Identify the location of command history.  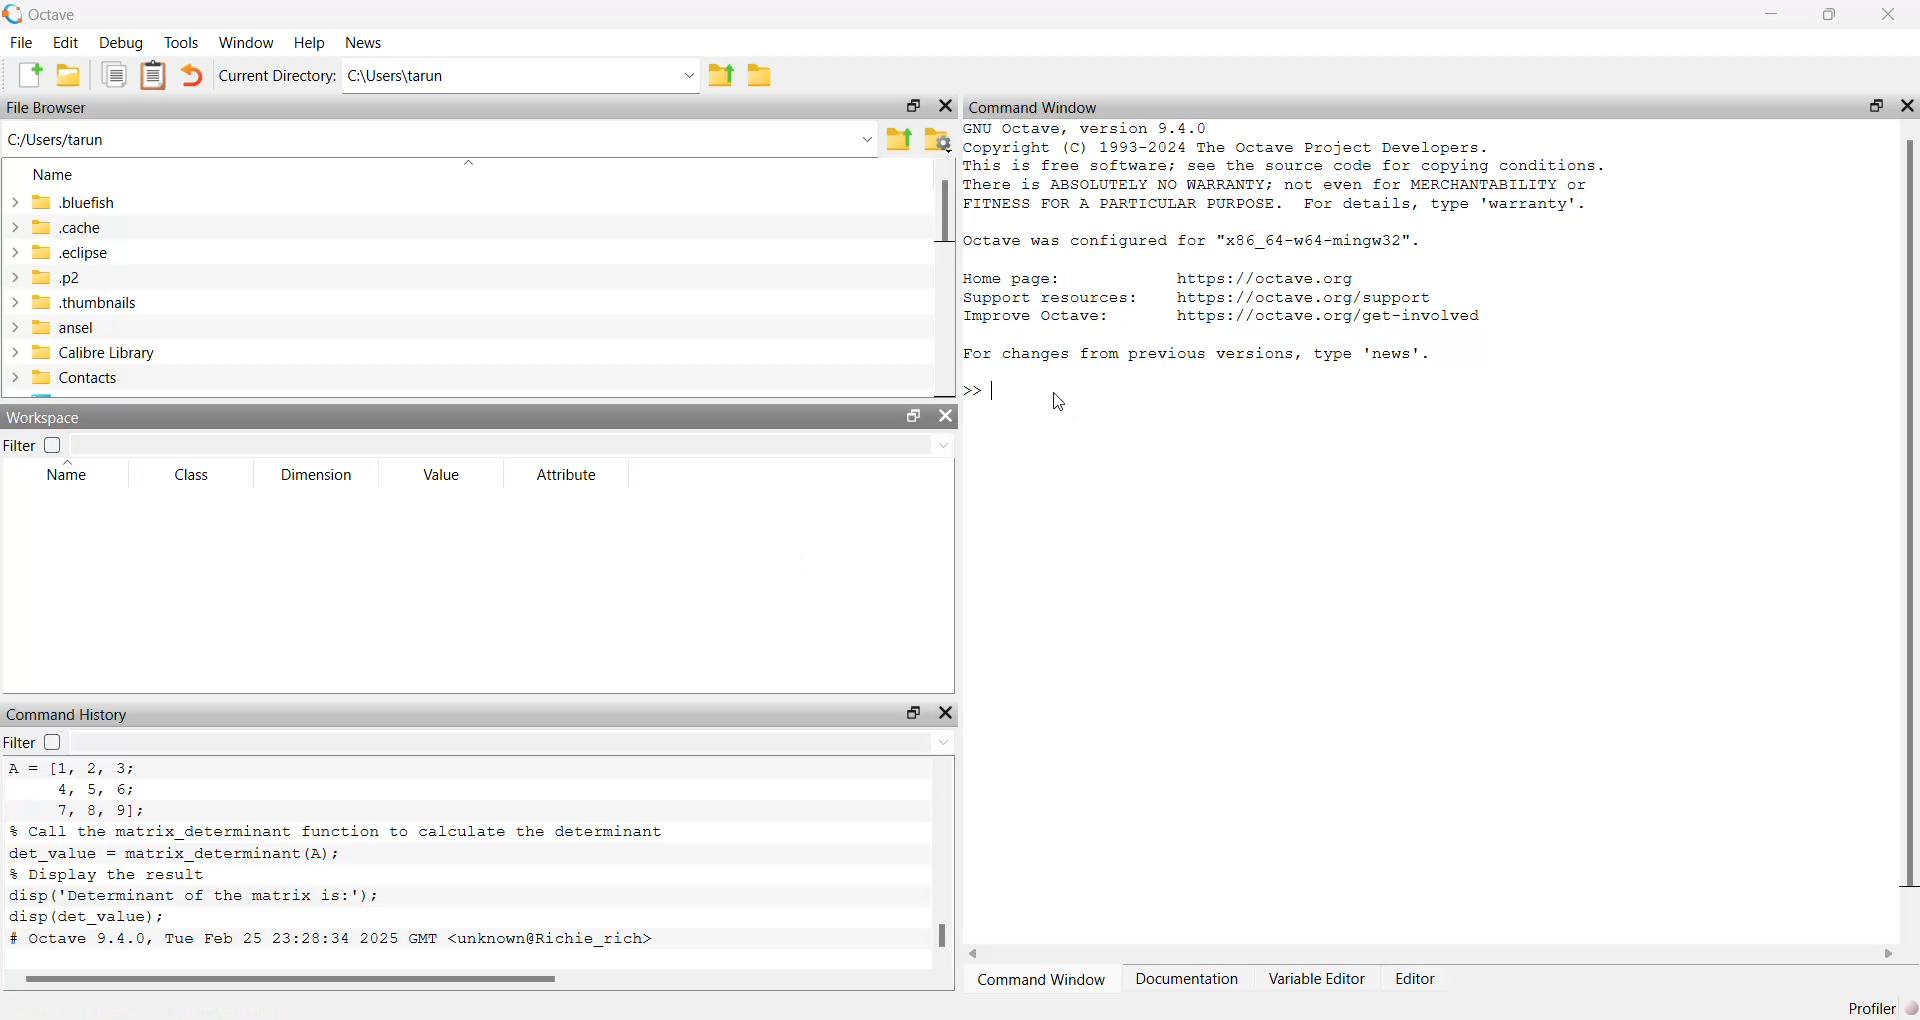
(74, 716).